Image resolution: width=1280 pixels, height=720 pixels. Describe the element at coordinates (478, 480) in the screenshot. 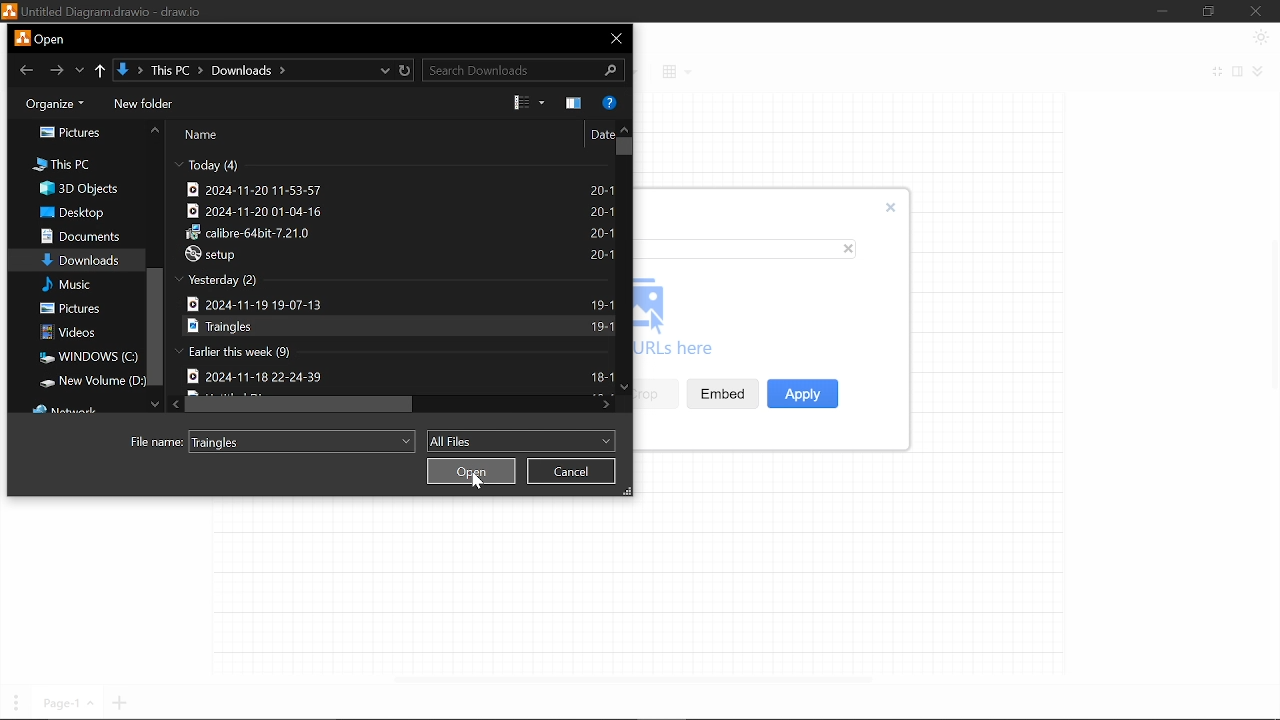

I see `Cursor` at that location.